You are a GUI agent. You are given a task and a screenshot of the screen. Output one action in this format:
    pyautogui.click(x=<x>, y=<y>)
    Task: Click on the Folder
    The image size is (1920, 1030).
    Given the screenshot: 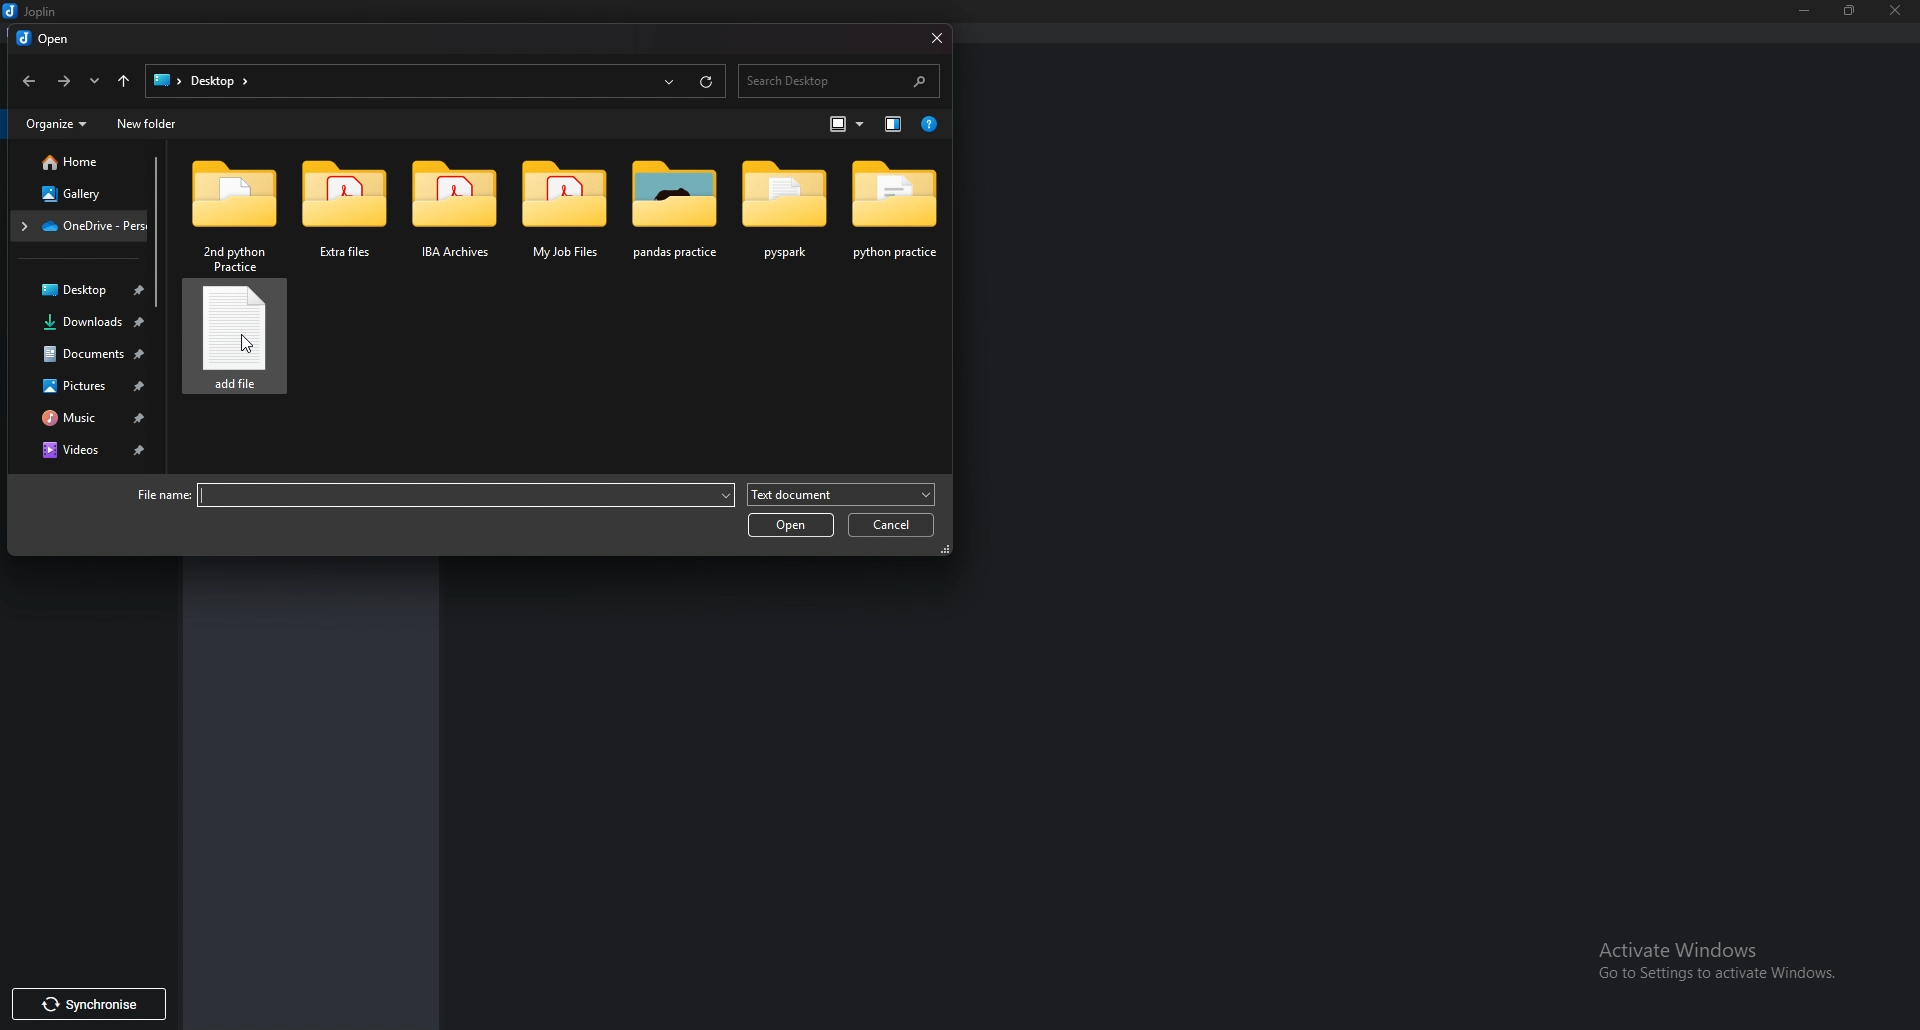 What is the action you would take?
    pyautogui.click(x=892, y=214)
    